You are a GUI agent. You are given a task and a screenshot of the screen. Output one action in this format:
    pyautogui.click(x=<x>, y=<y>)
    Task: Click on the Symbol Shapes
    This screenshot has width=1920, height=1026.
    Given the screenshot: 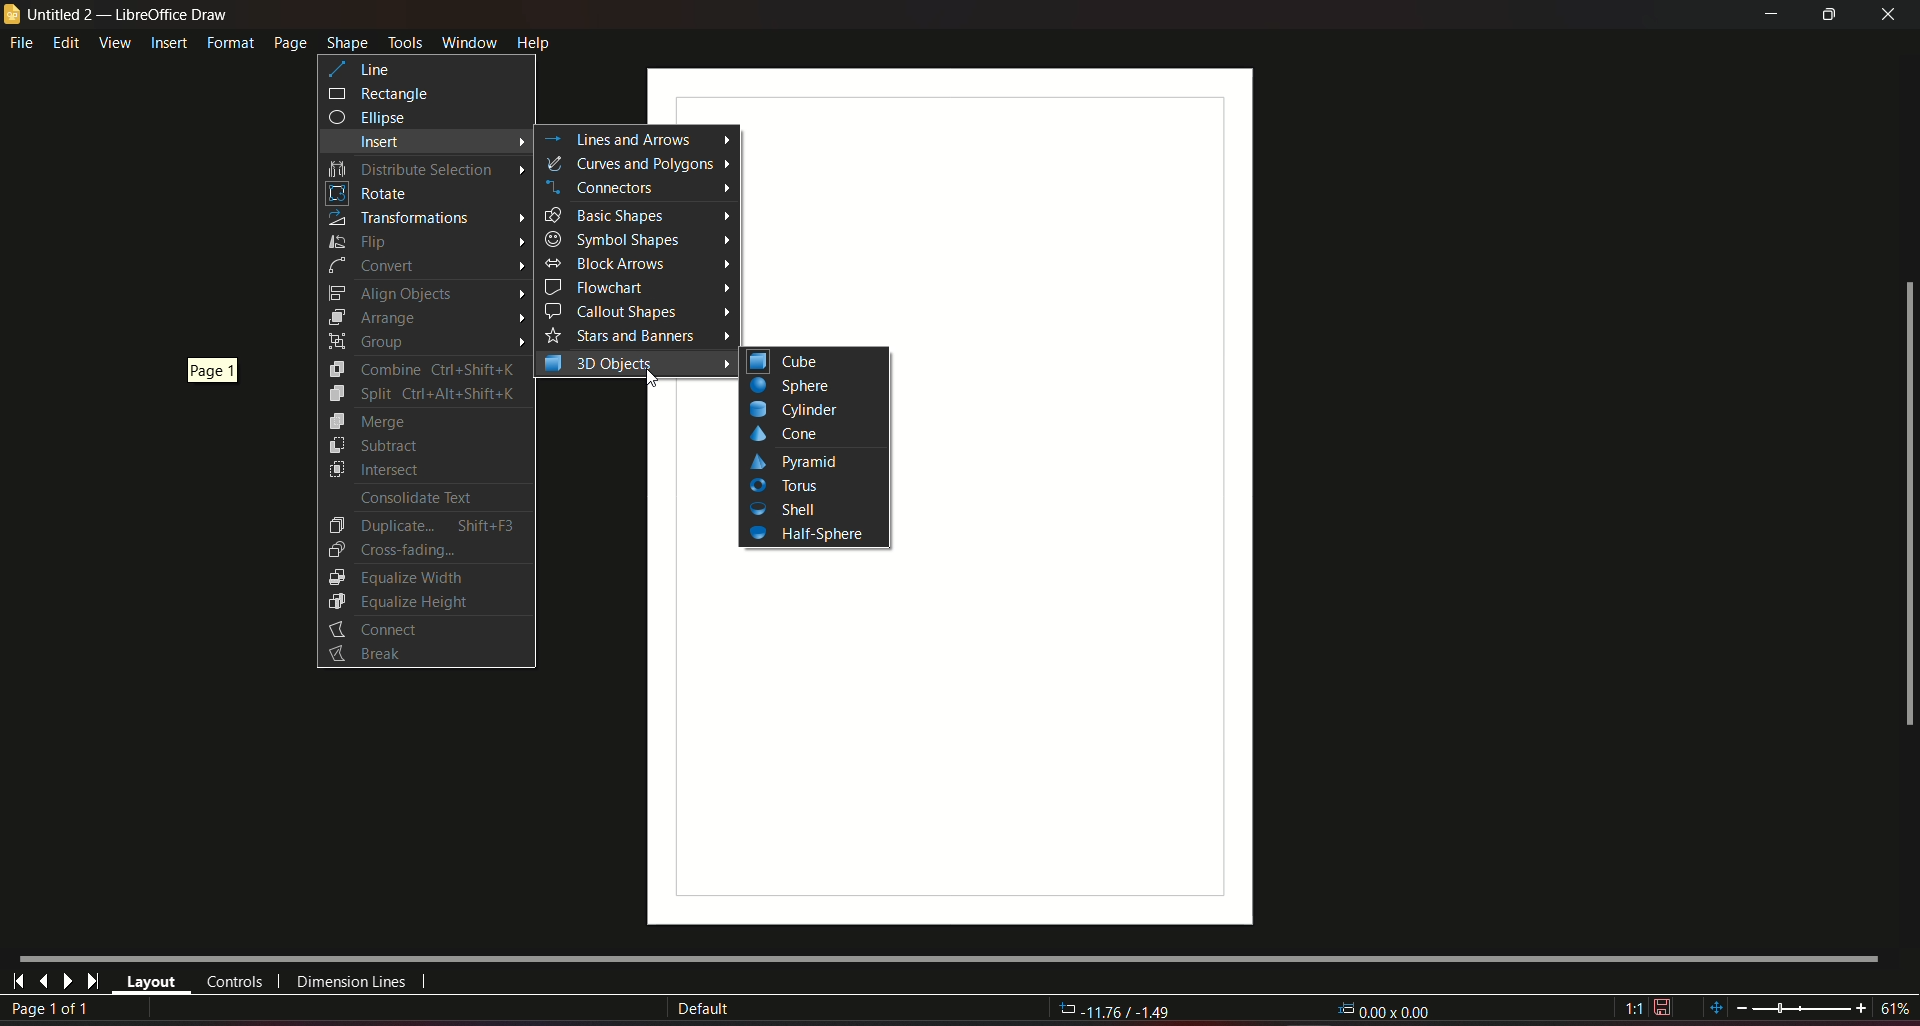 What is the action you would take?
    pyautogui.click(x=612, y=240)
    